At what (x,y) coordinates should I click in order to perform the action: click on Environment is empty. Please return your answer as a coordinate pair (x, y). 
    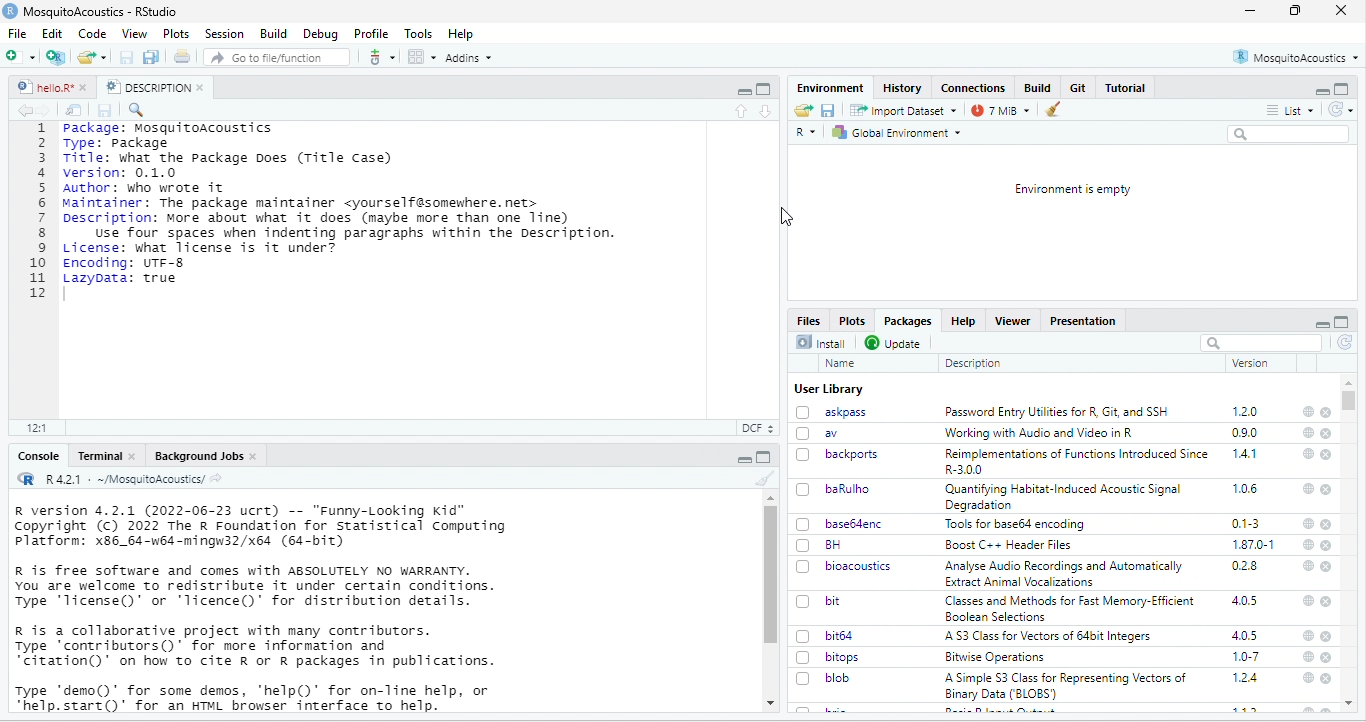
    Looking at the image, I should click on (1072, 189).